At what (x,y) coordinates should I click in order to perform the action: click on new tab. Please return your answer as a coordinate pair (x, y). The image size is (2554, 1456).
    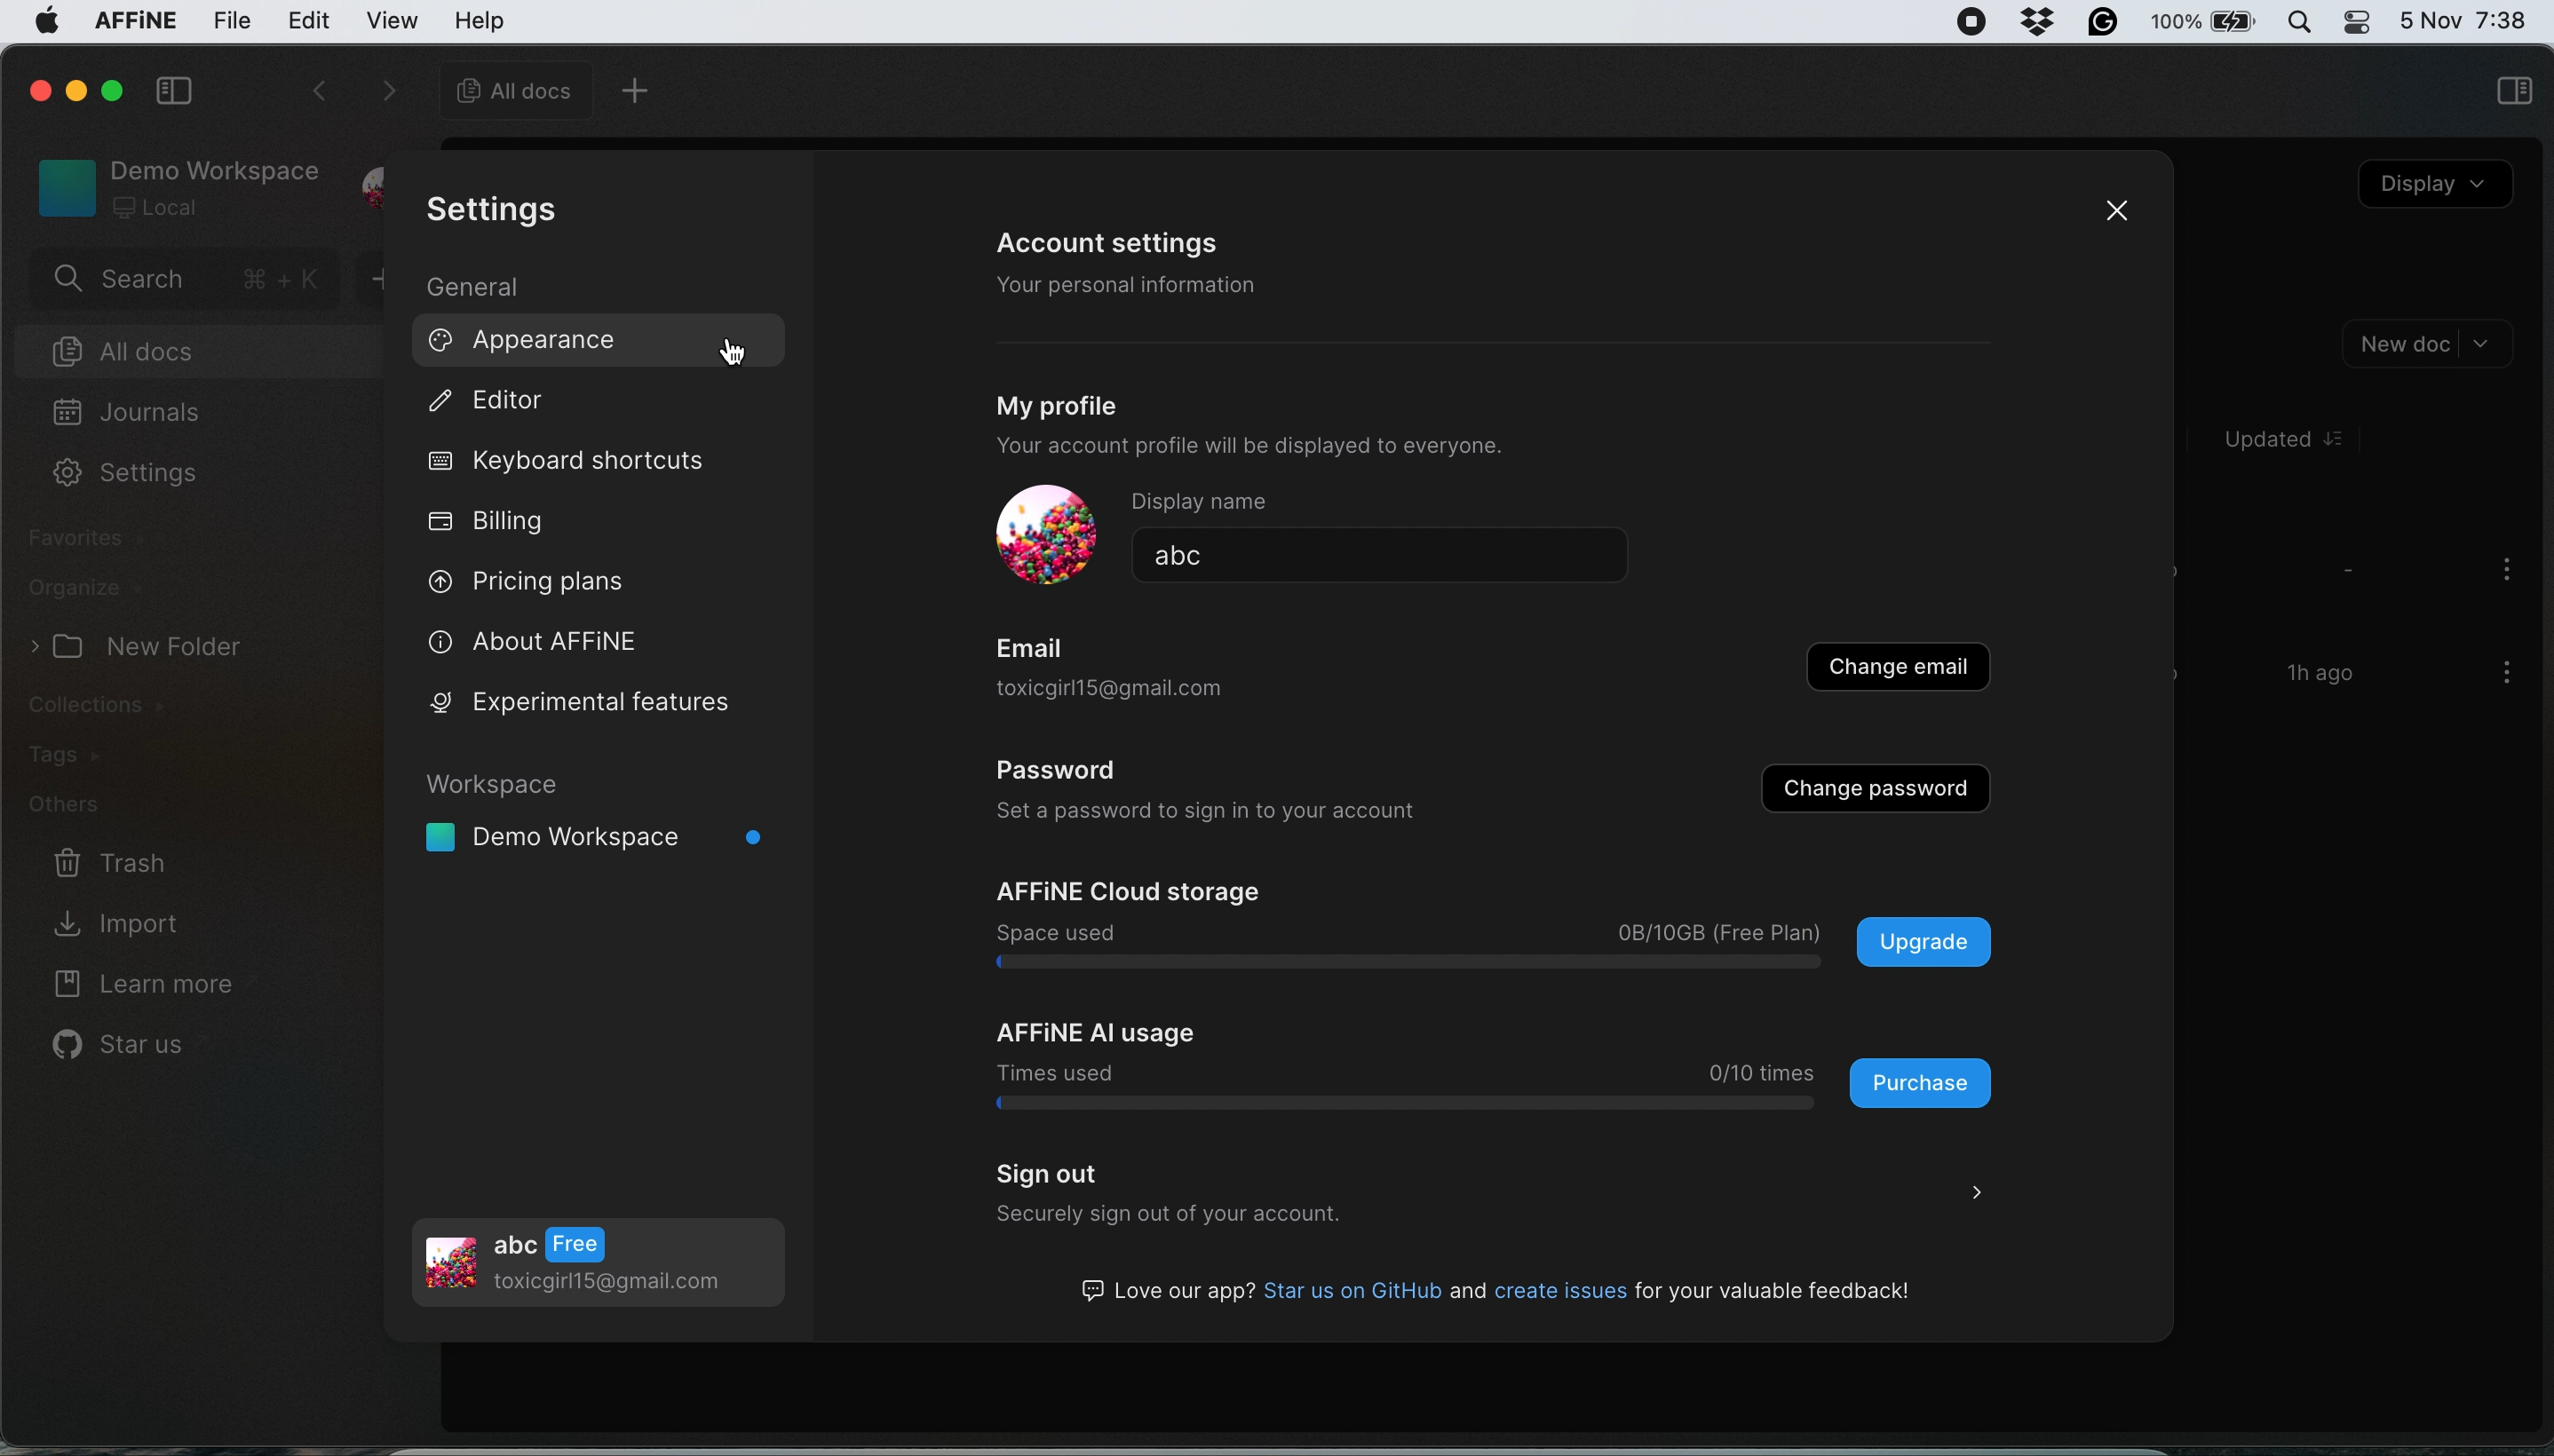
    Looking at the image, I should click on (641, 89).